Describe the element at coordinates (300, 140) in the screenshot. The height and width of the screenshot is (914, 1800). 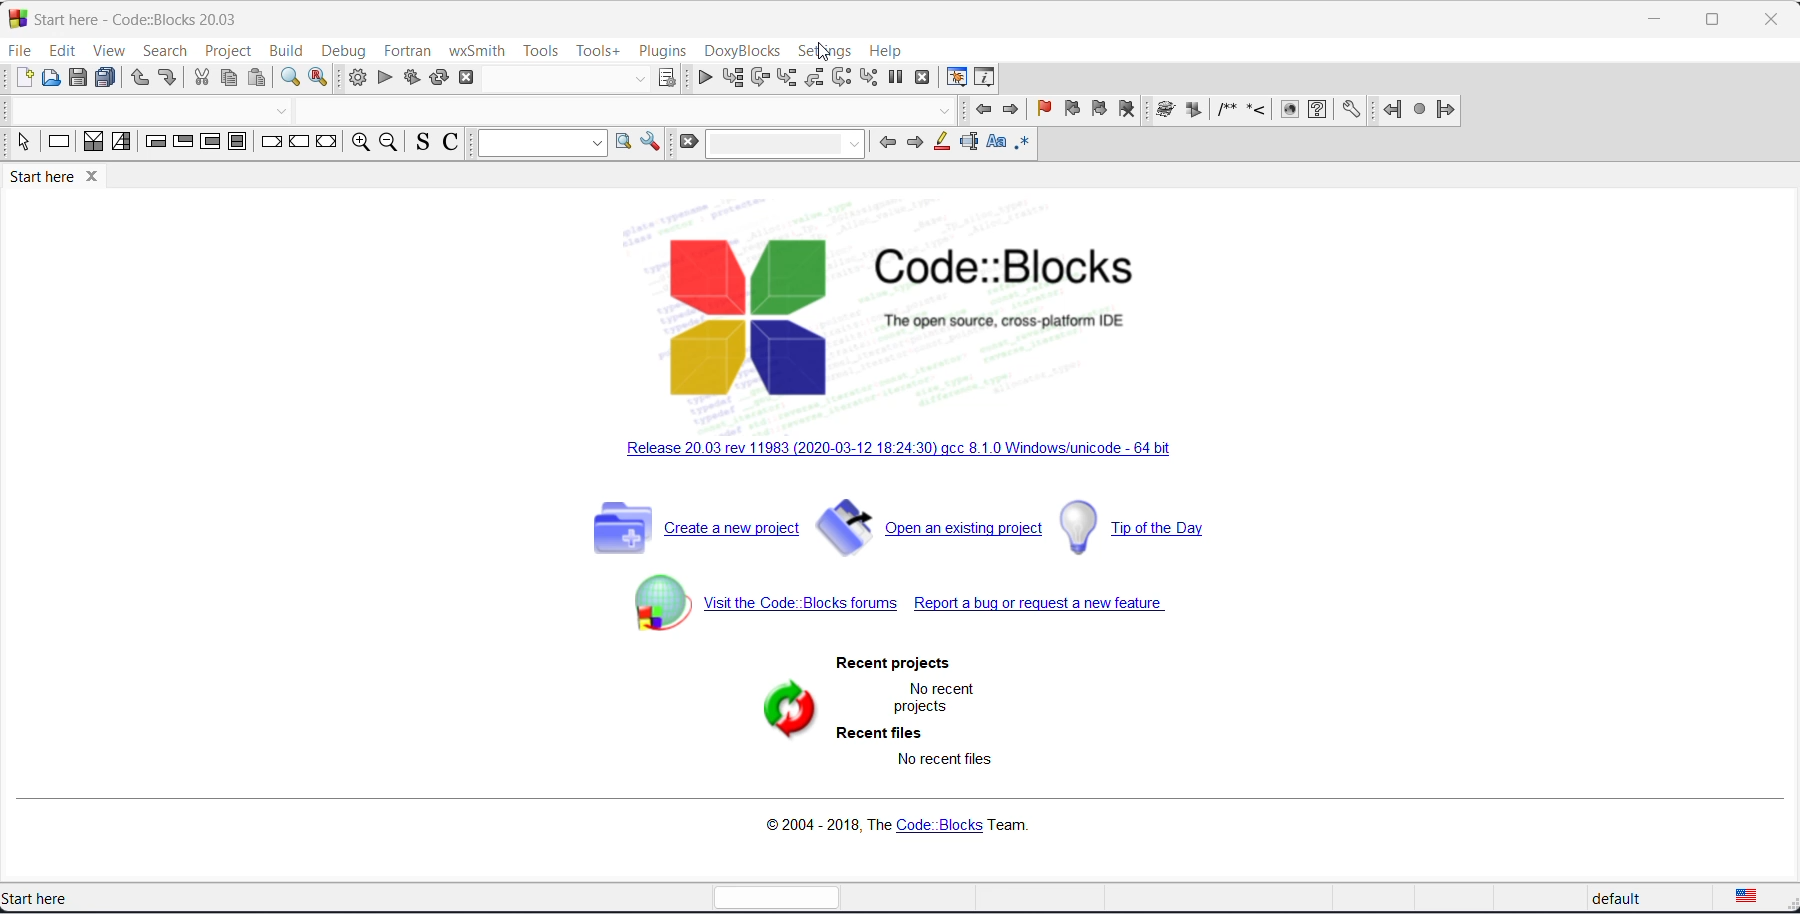
I see `continue instruction` at that location.